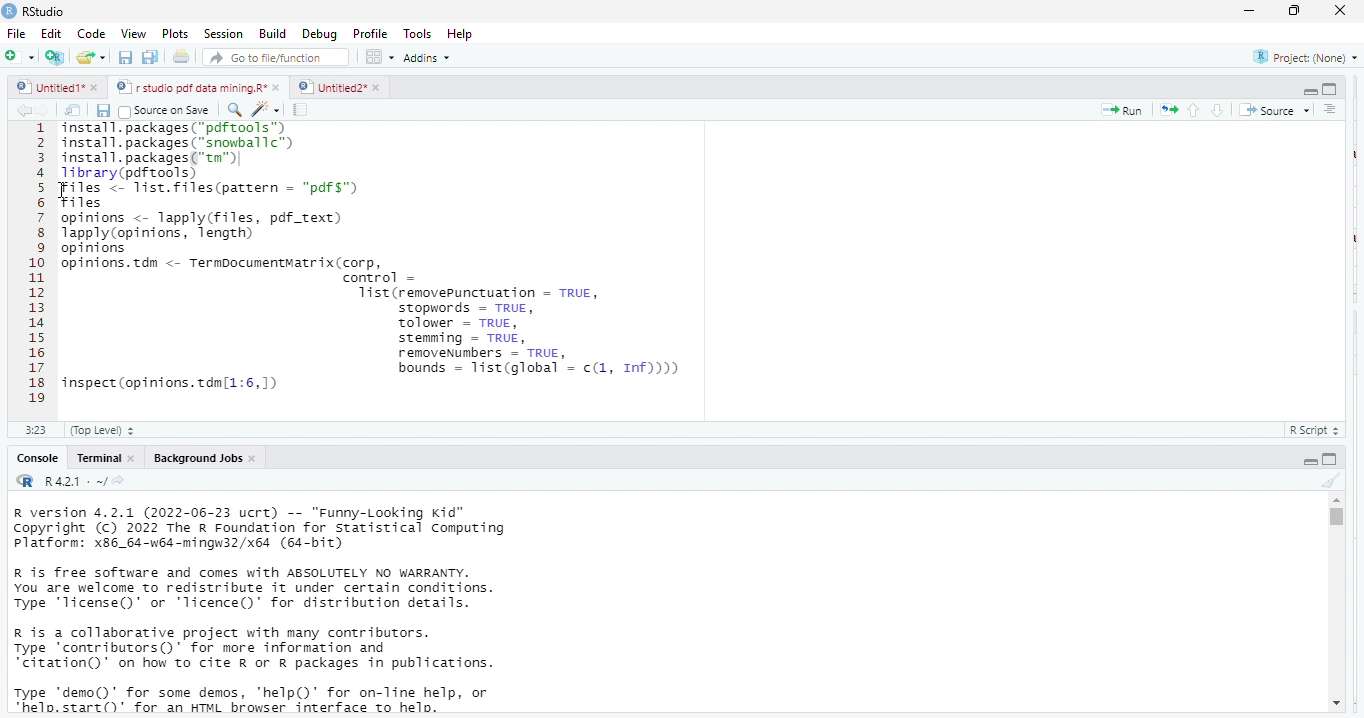 The width and height of the screenshot is (1364, 718). I want to click on addins, so click(432, 57).